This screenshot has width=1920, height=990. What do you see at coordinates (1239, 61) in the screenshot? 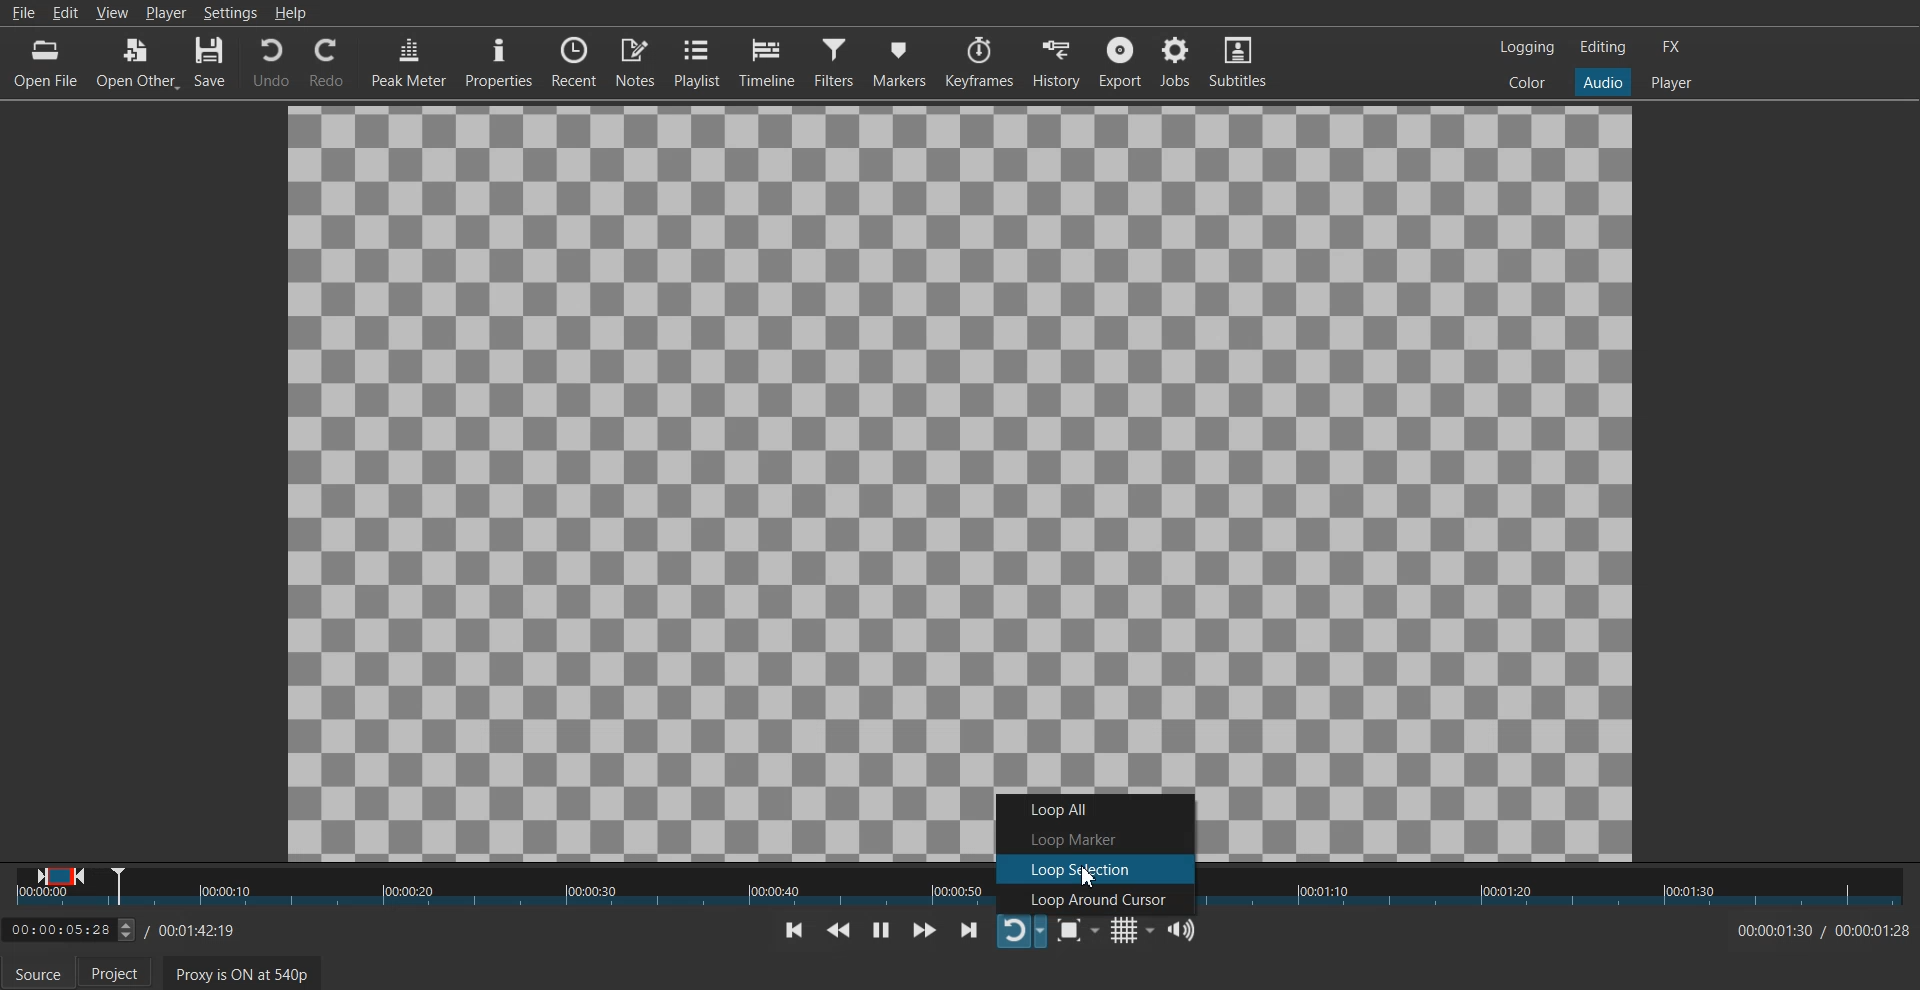
I see `Subtitle` at bounding box center [1239, 61].